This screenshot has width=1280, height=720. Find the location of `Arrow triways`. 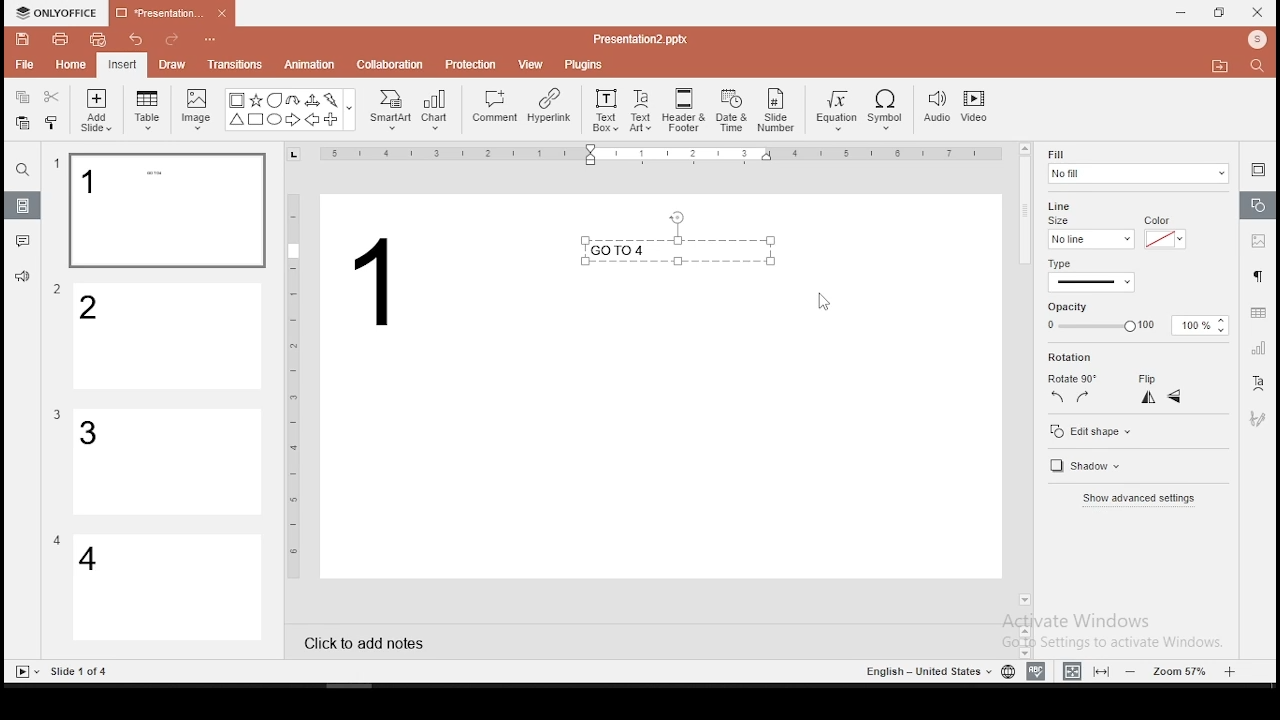

Arrow triways is located at coordinates (313, 100).